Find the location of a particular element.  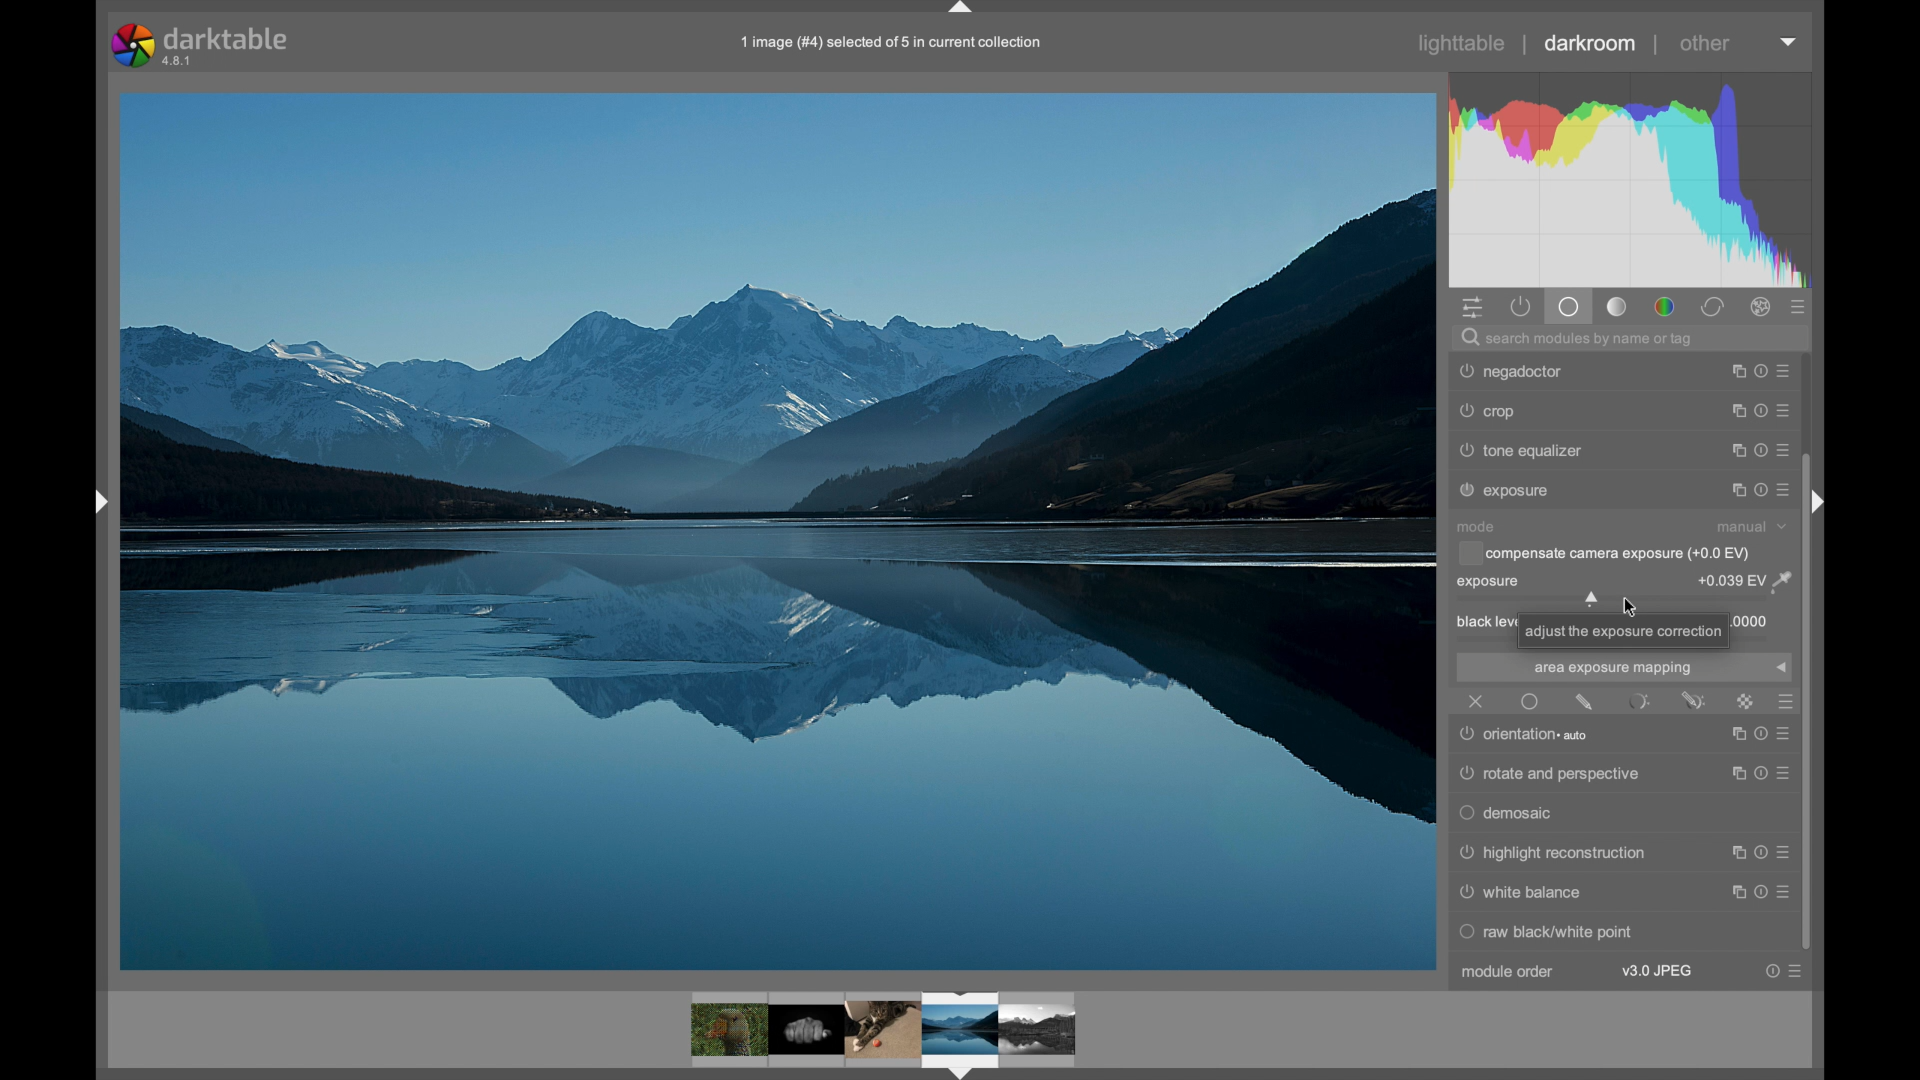

scroll box is located at coordinates (1818, 702).